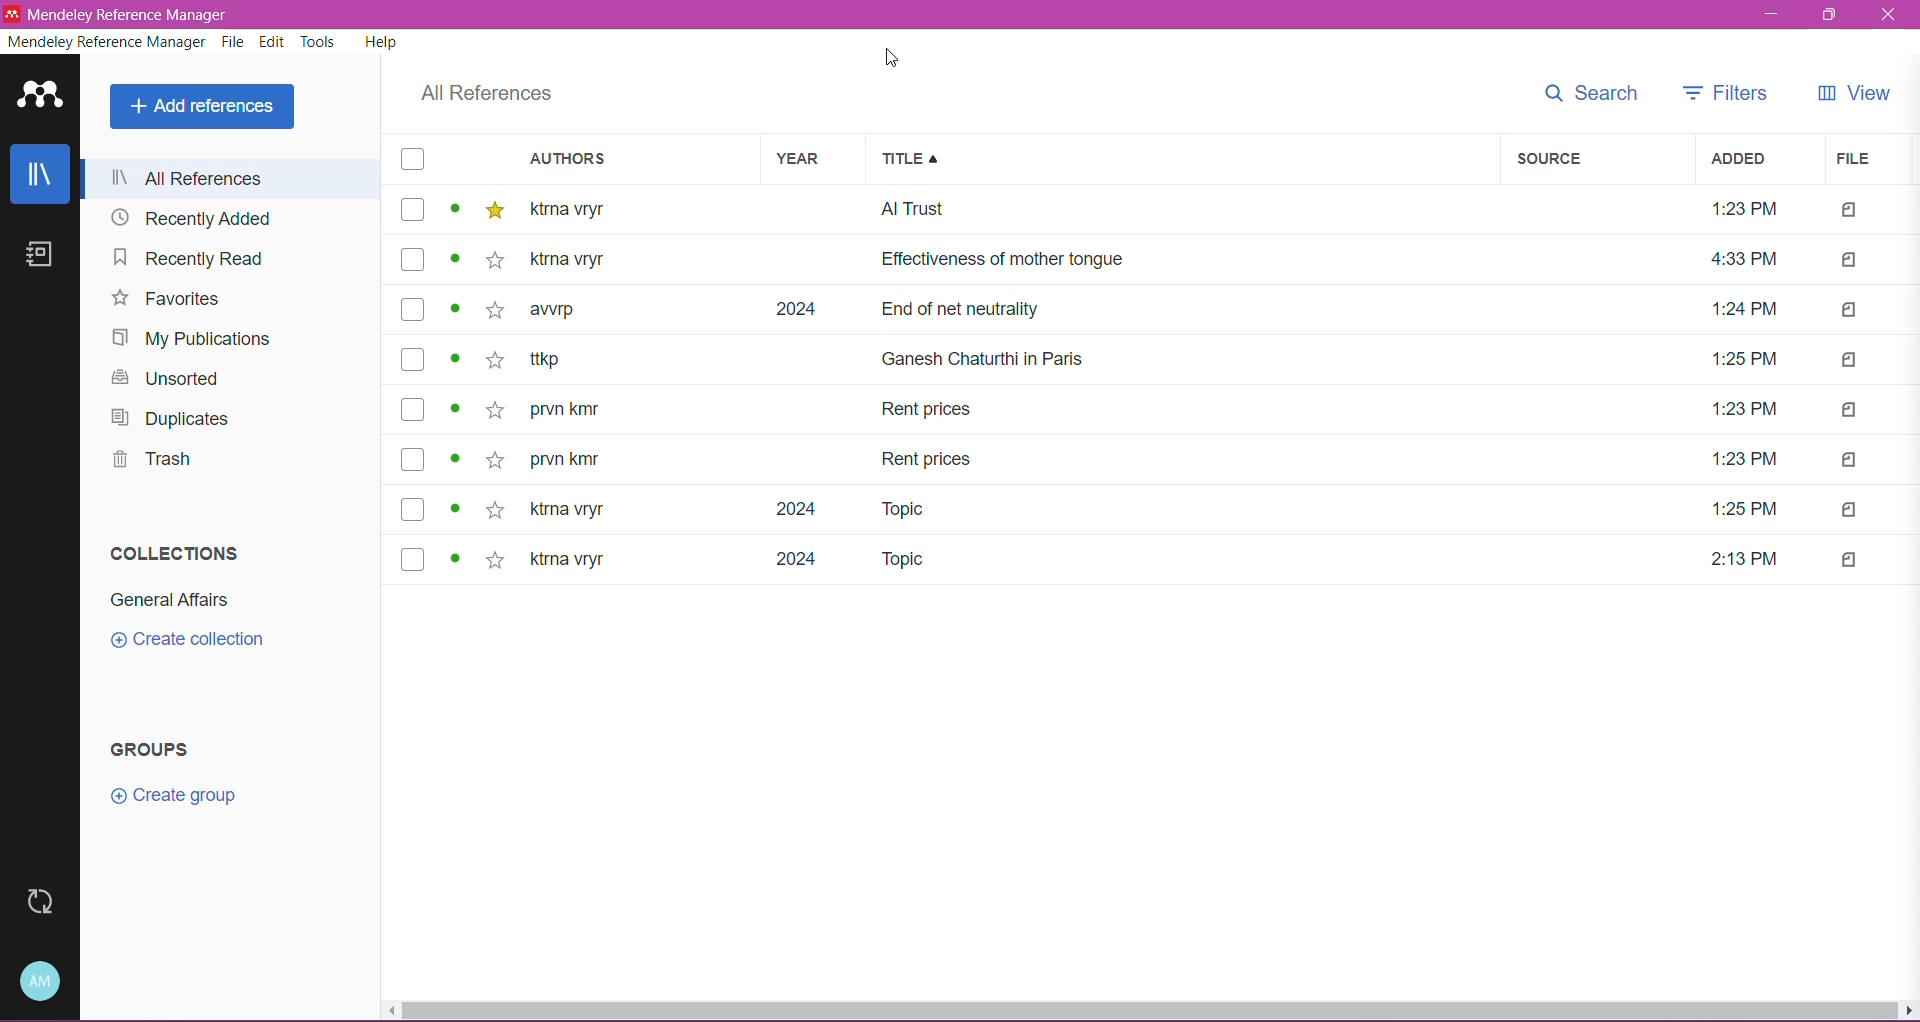 This screenshot has width=1920, height=1022. Describe the element at coordinates (1590, 94) in the screenshot. I see `Search` at that location.